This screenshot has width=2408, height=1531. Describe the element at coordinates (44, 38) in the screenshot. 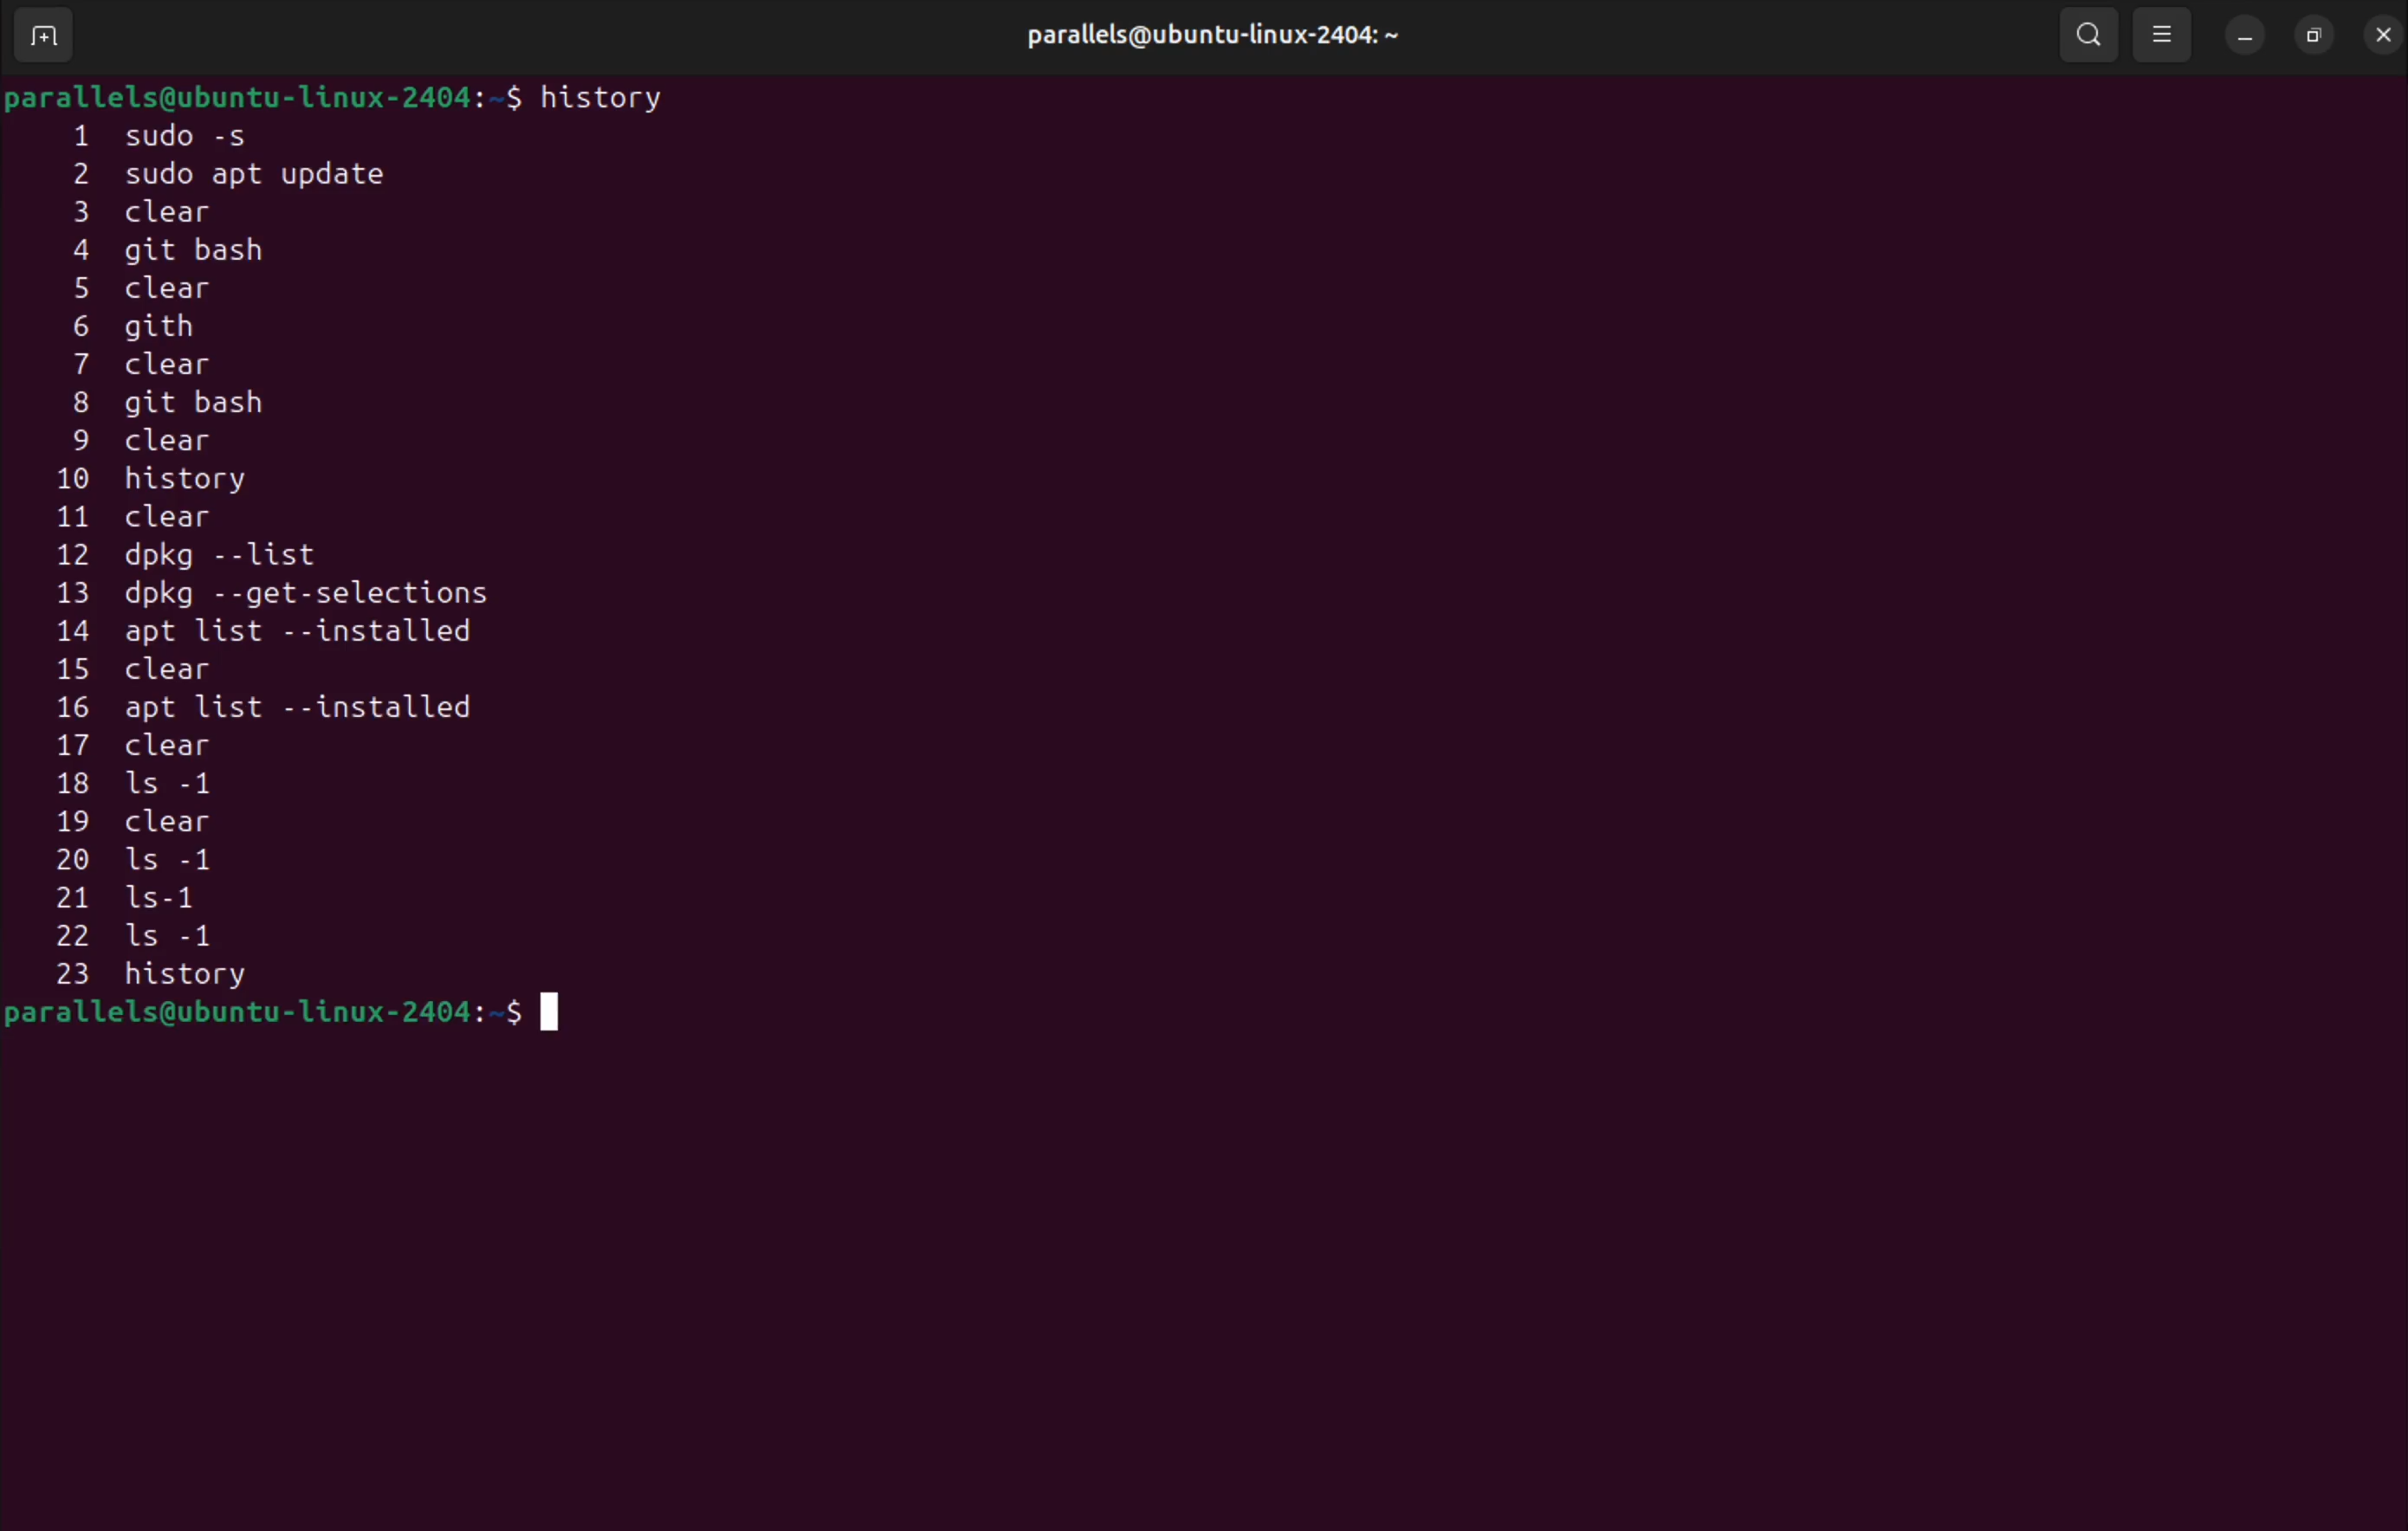

I see `add terminal` at that location.